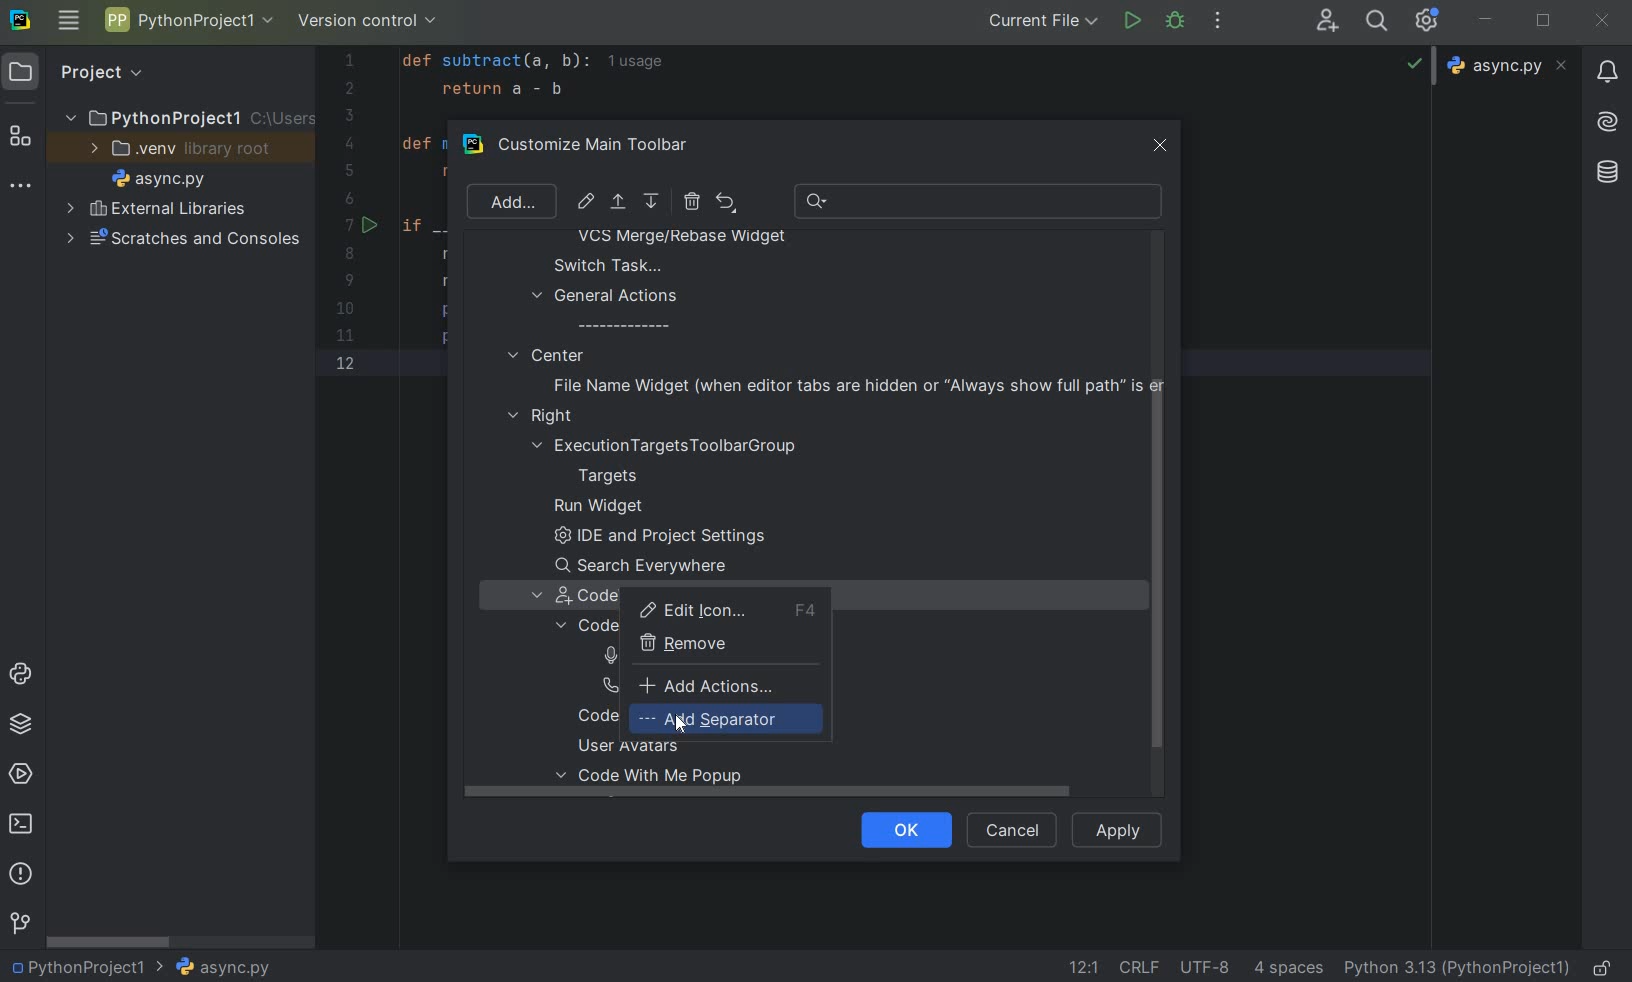 Image resolution: width=1632 pixels, height=982 pixels. Describe the element at coordinates (726, 202) in the screenshot. I see `RESTORE ACTIONS` at that location.